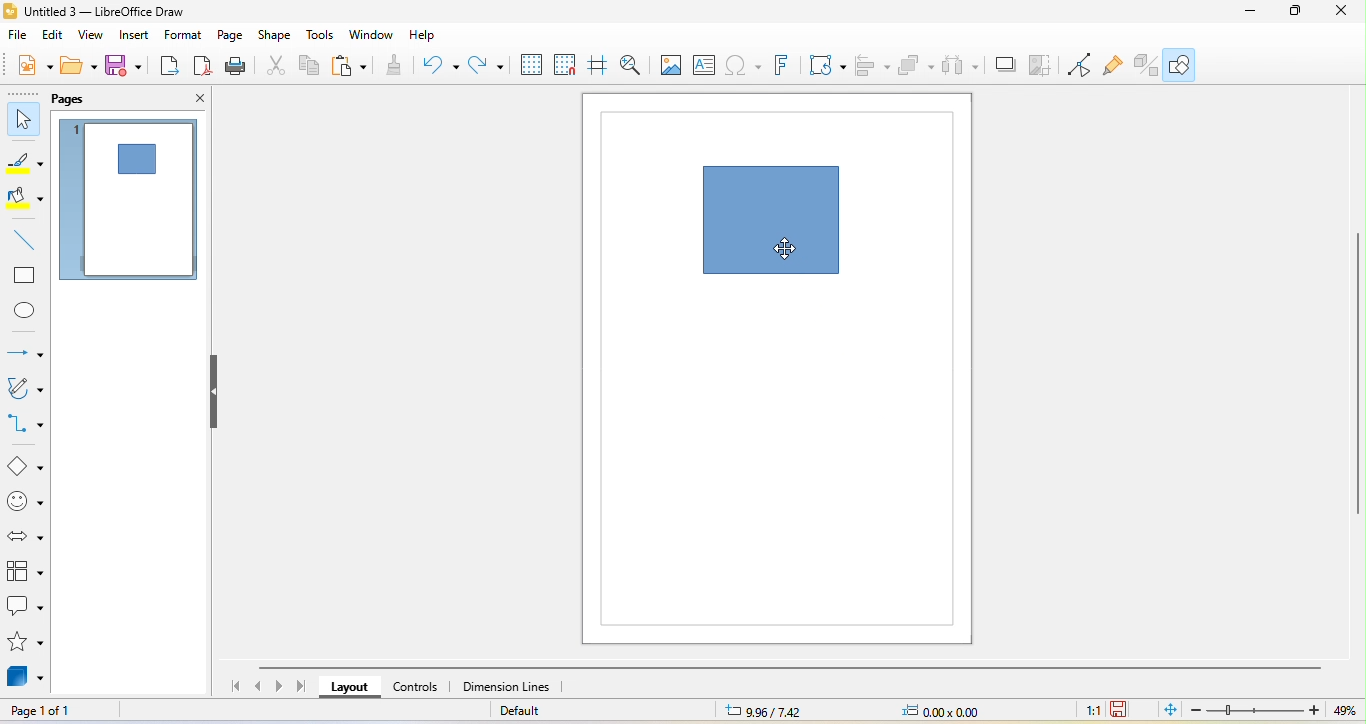 Image resolution: width=1366 pixels, height=724 pixels. I want to click on tools, so click(324, 36).